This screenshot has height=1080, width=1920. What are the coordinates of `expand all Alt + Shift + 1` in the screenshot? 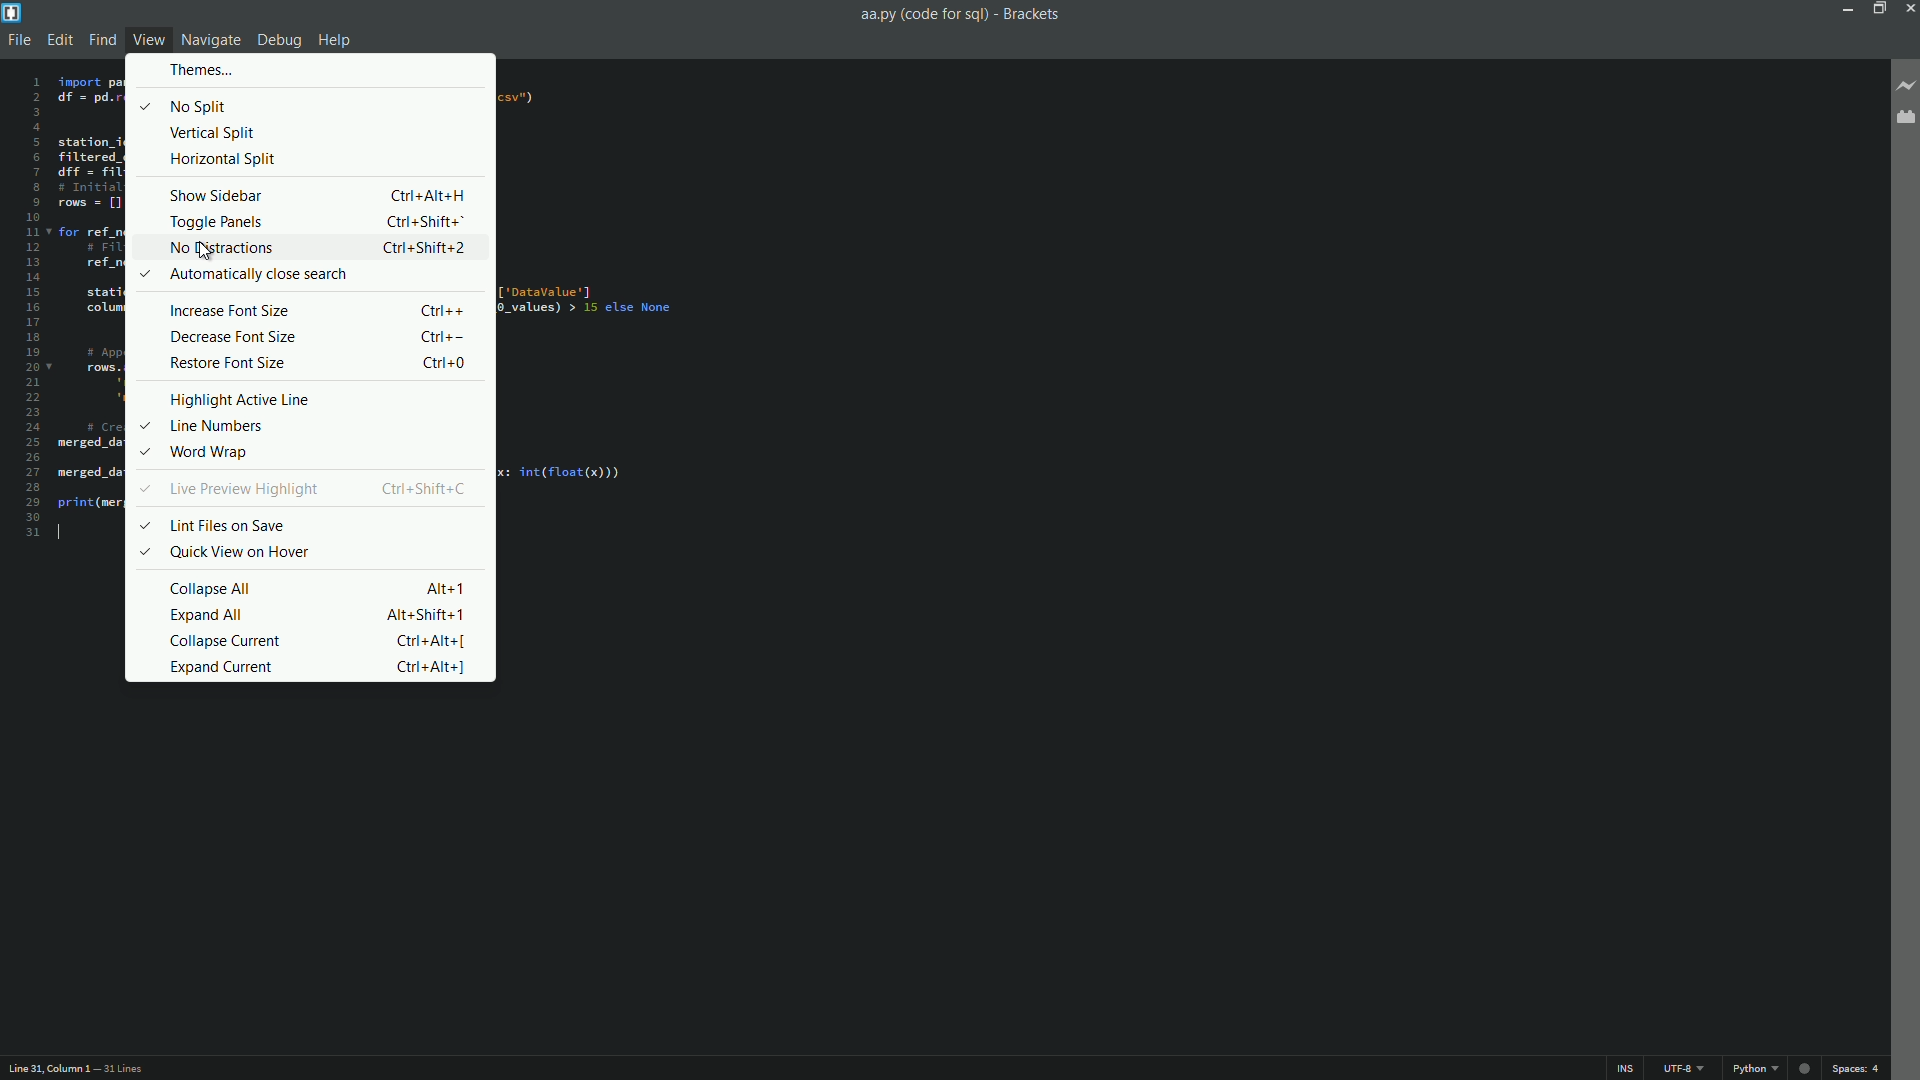 It's located at (324, 614).